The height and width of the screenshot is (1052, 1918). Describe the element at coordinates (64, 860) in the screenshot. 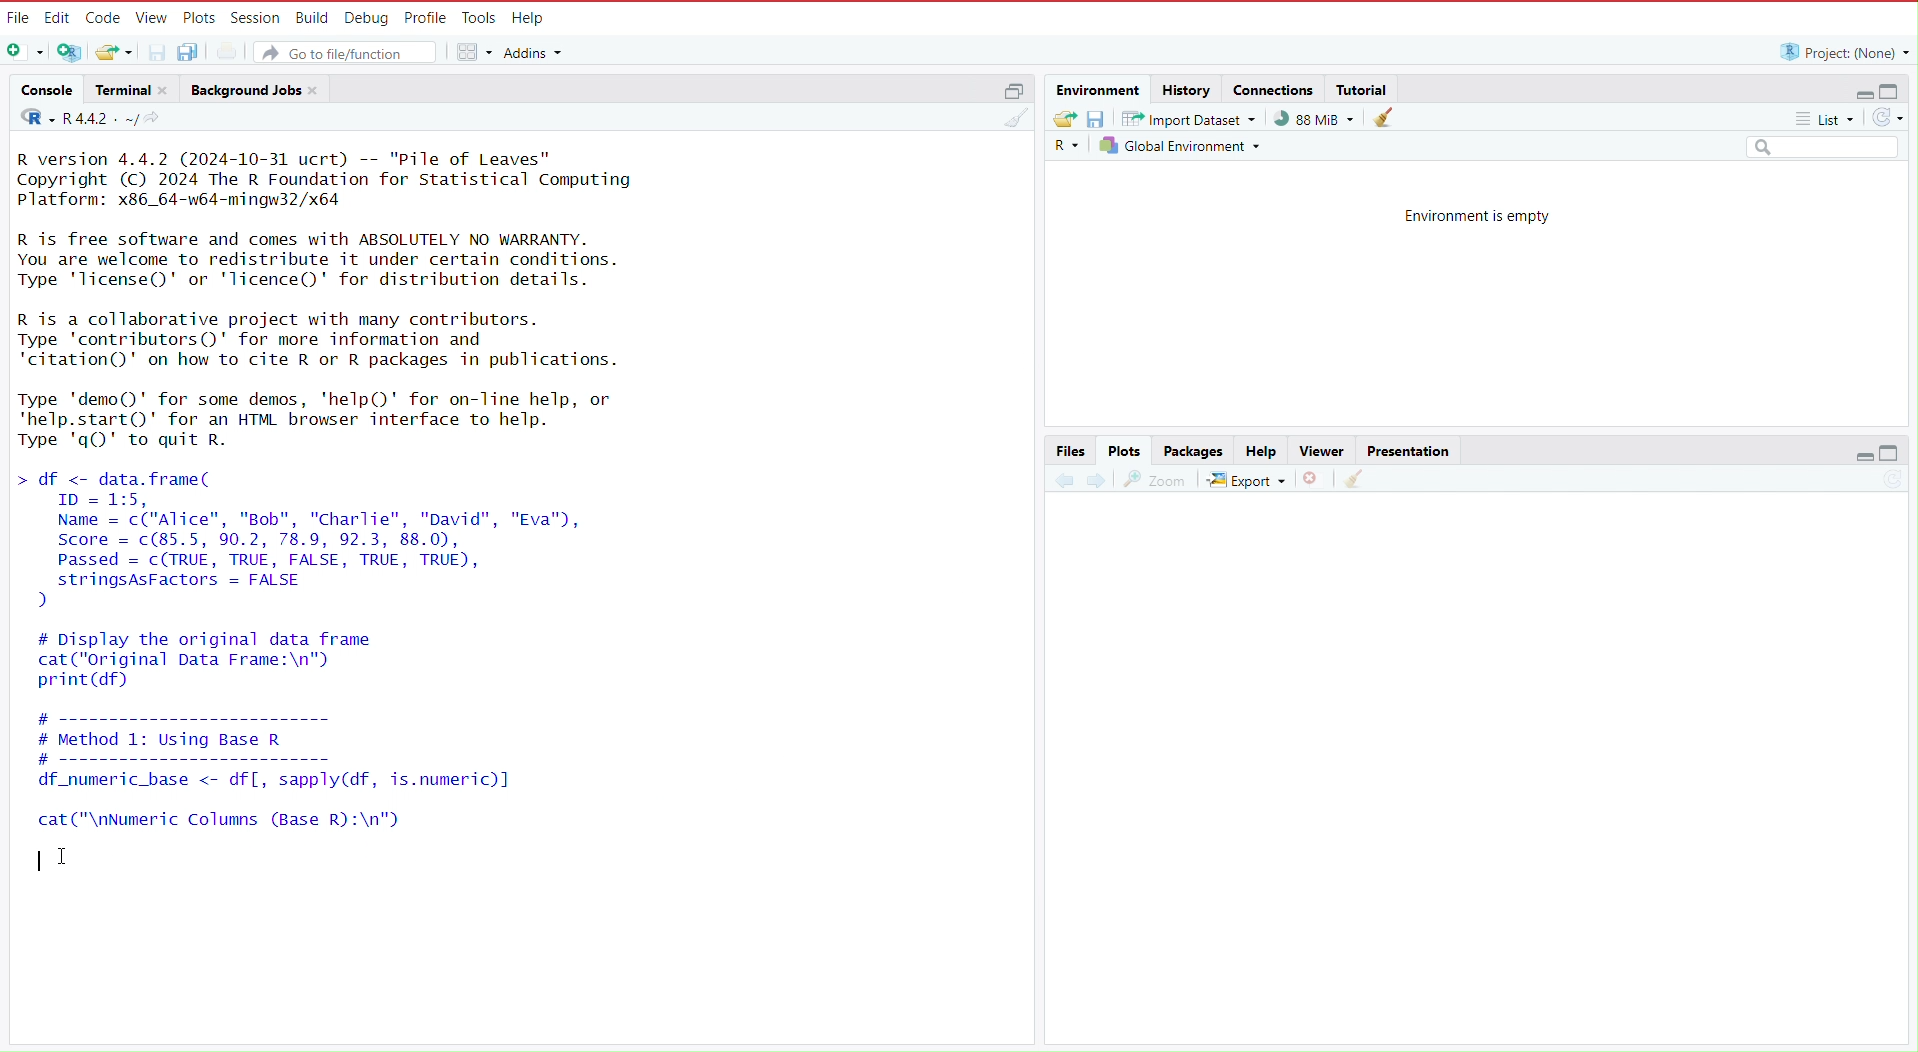

I see `cursor` at that location.